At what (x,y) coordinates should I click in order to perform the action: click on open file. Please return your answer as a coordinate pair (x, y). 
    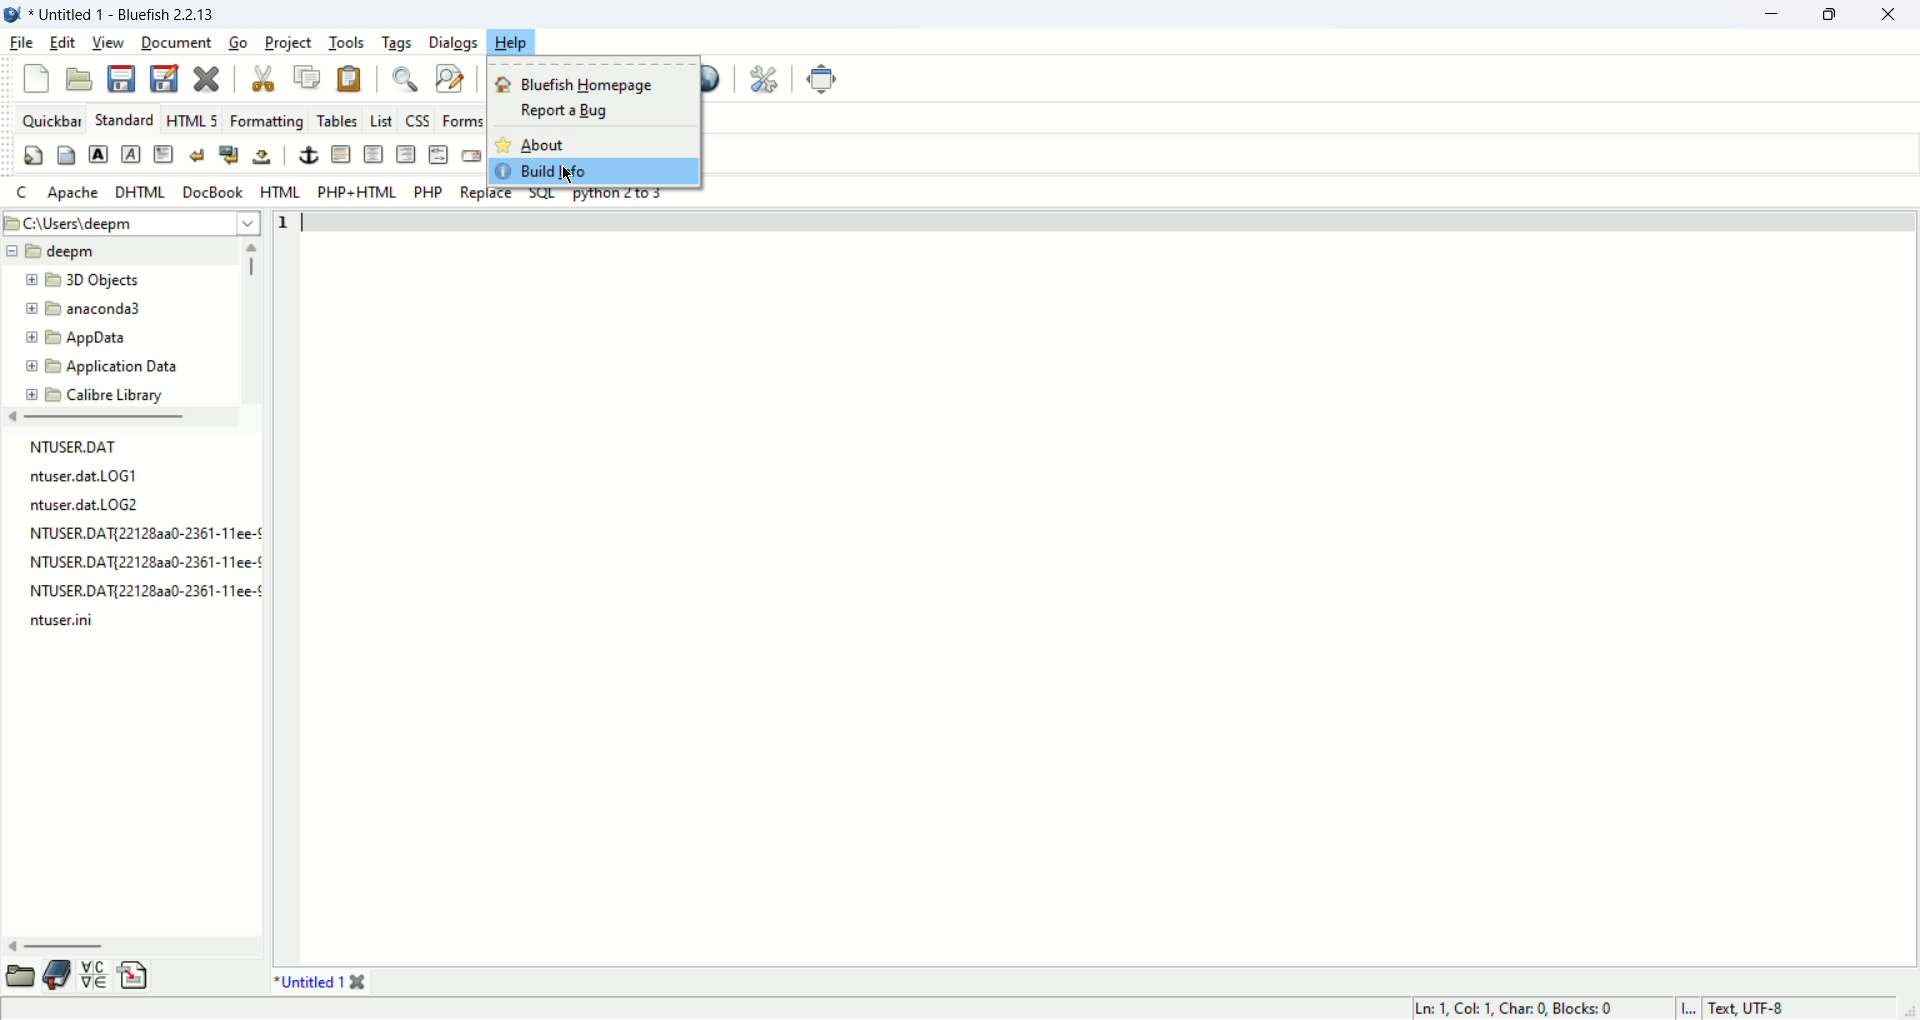
    Looking at the image, I should click on (79, 80).